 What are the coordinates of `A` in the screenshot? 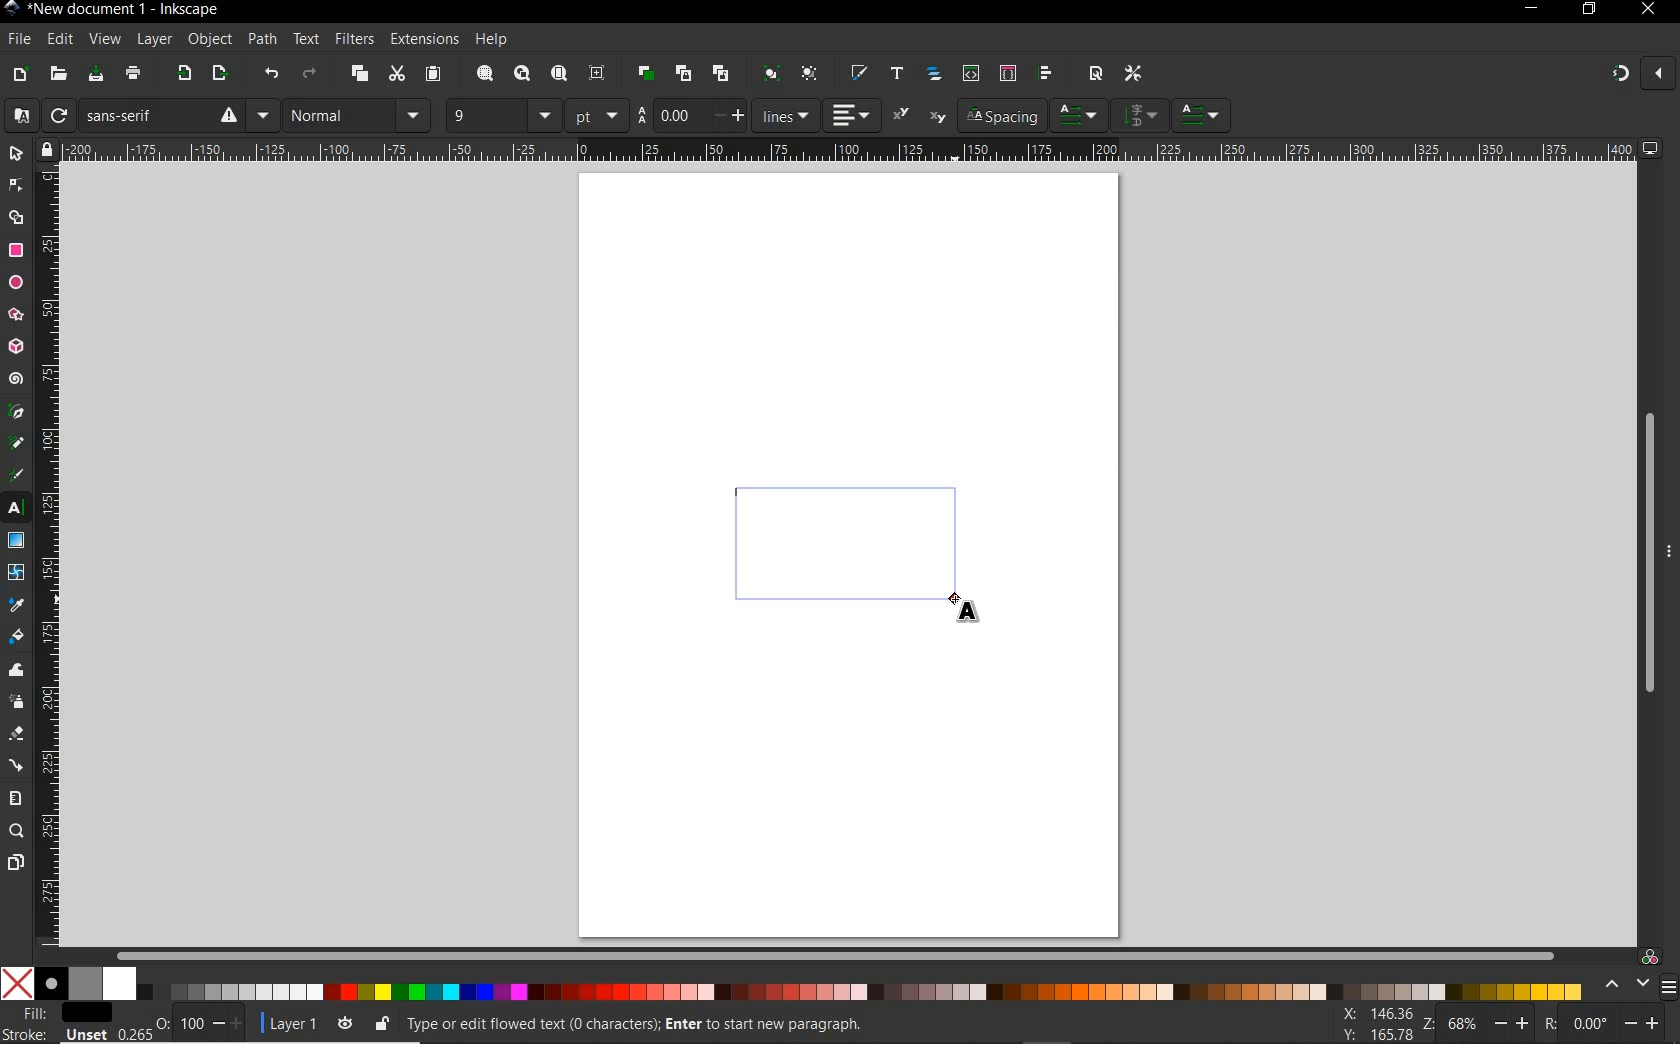 It's located at (17, 115).